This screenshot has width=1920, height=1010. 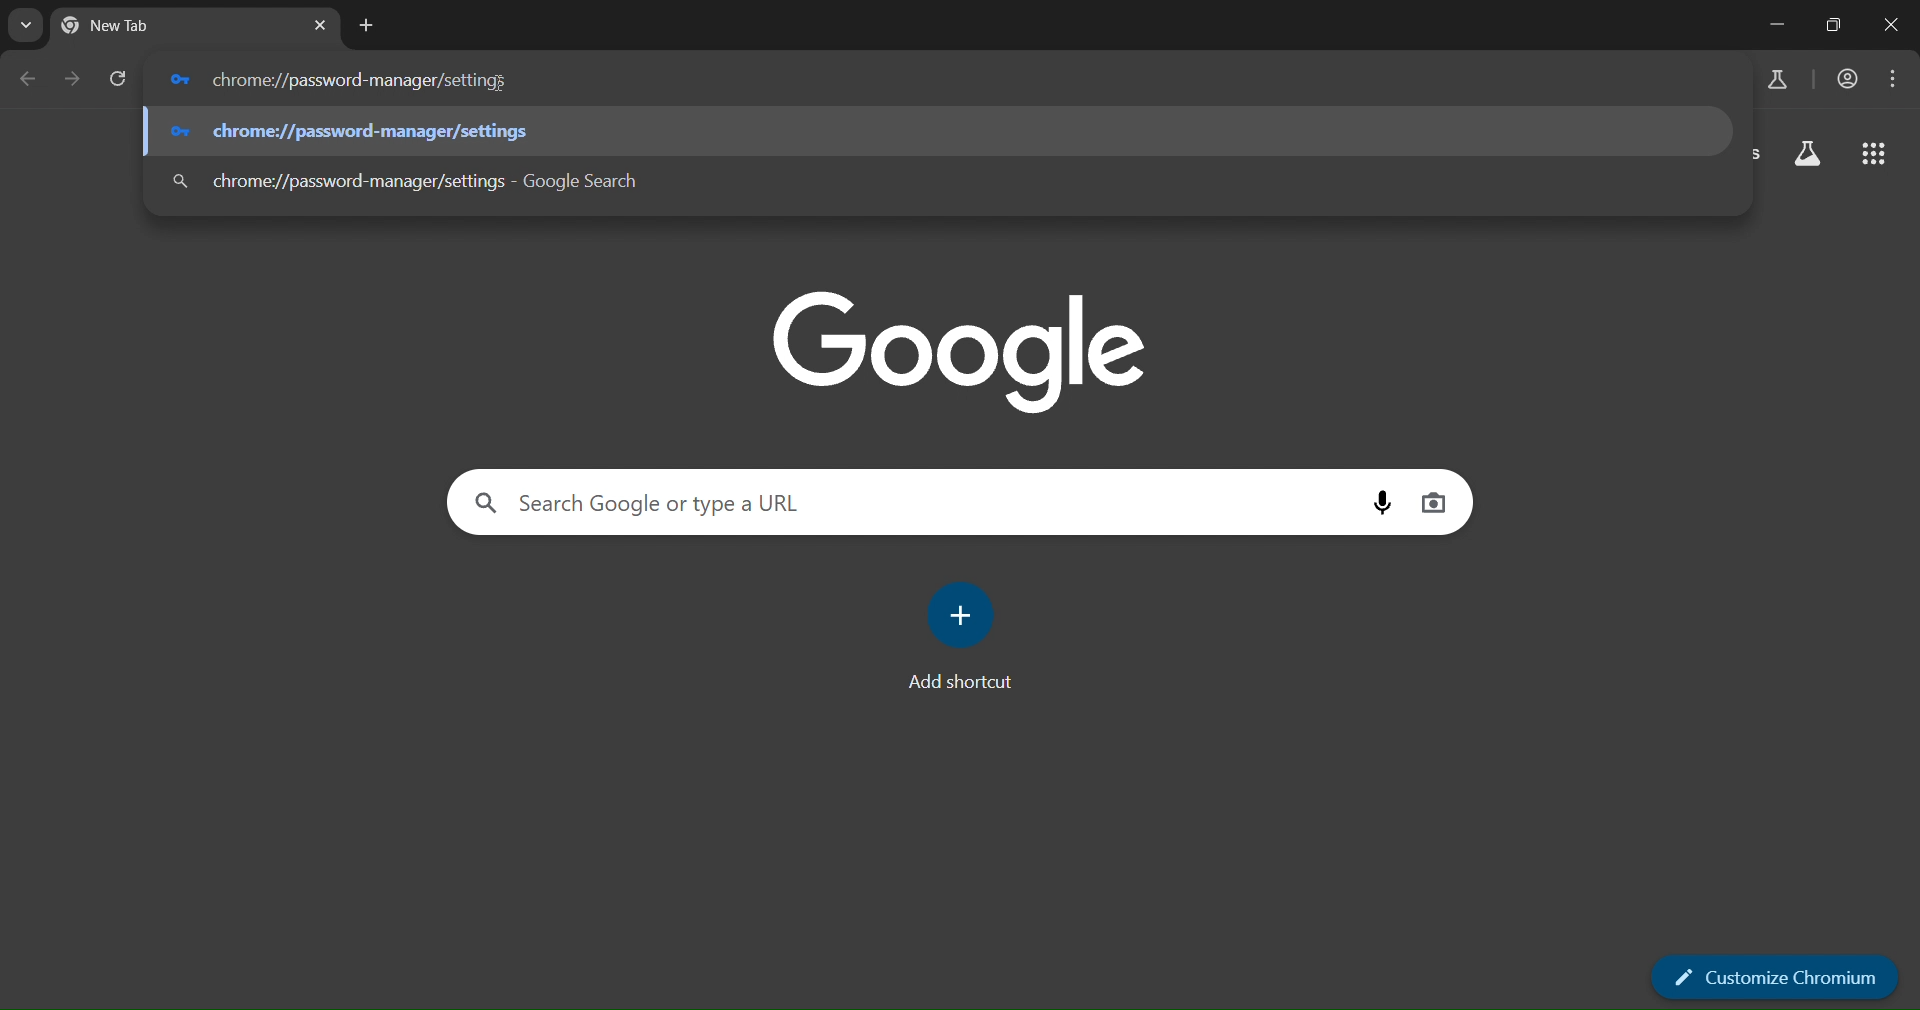 What do you see at coordinates (27, 81) in the screenshot?
I see `go back one page` at bounding box center [27, 81].